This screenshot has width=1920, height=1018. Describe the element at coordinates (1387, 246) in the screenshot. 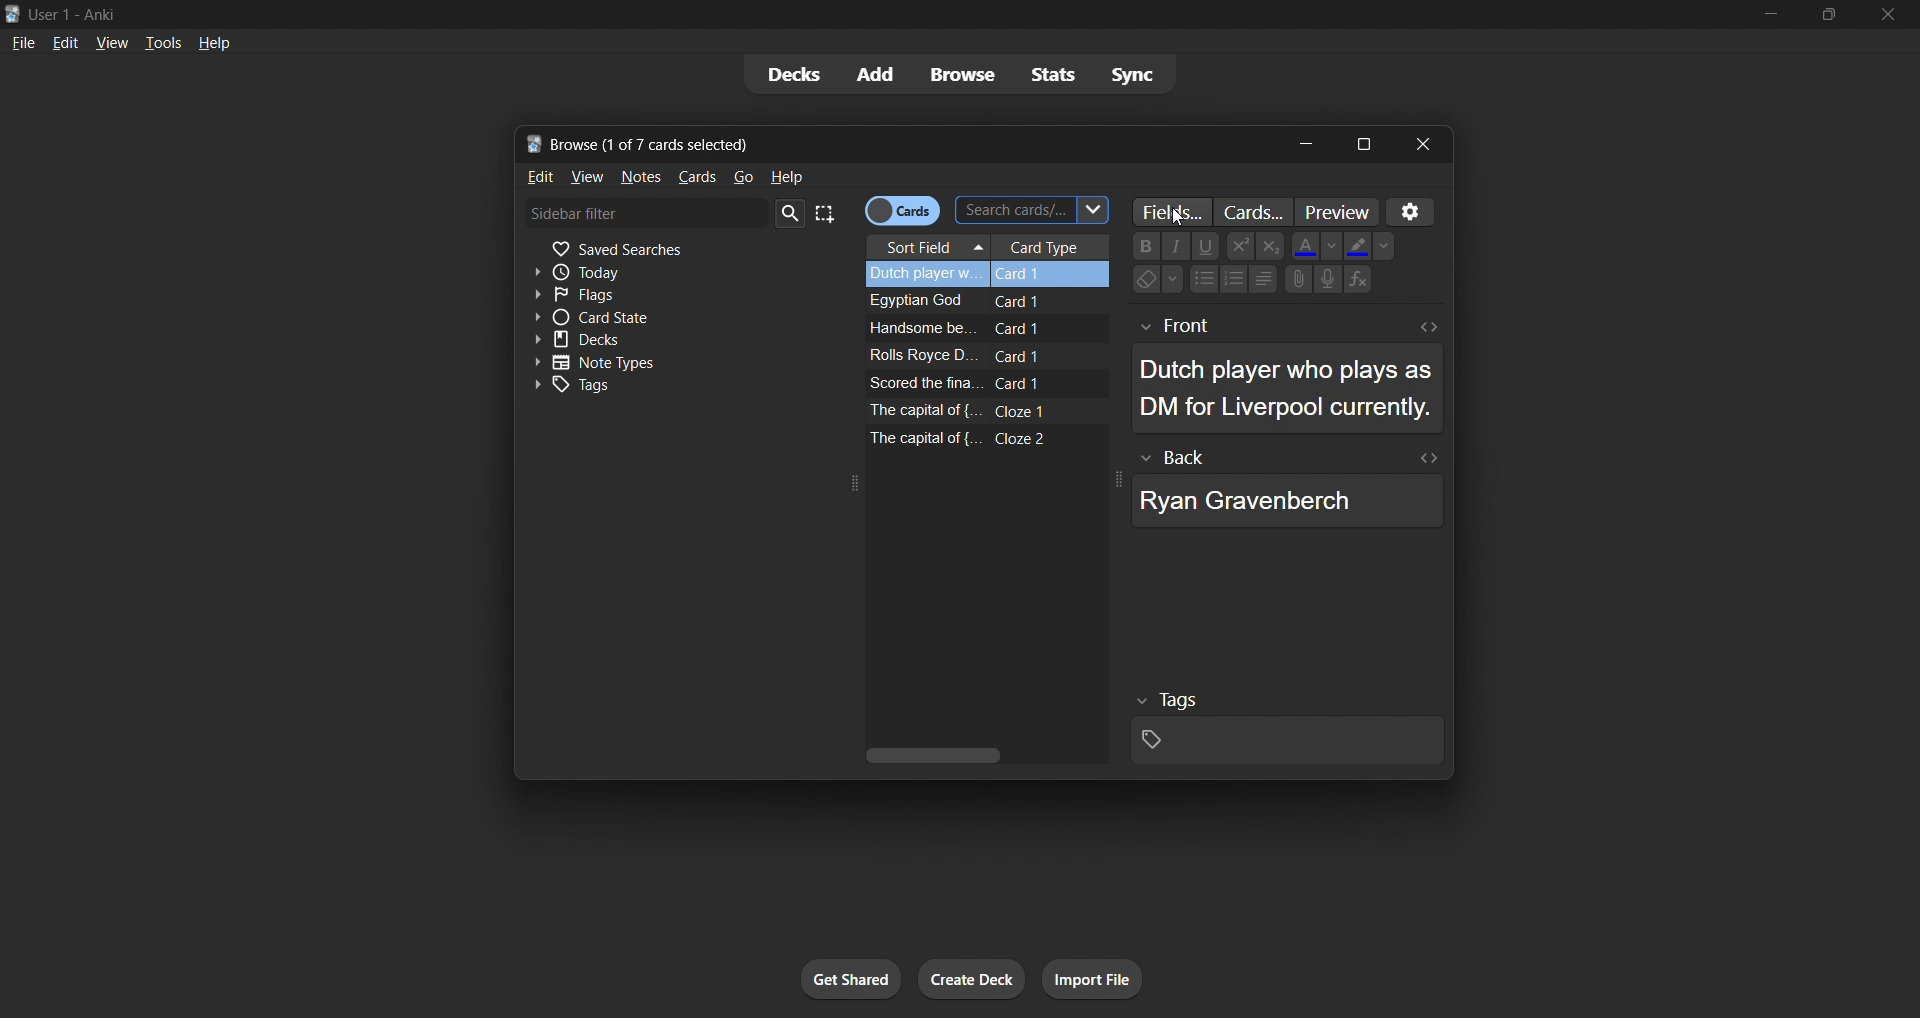

I see `Dropdown` at that location.